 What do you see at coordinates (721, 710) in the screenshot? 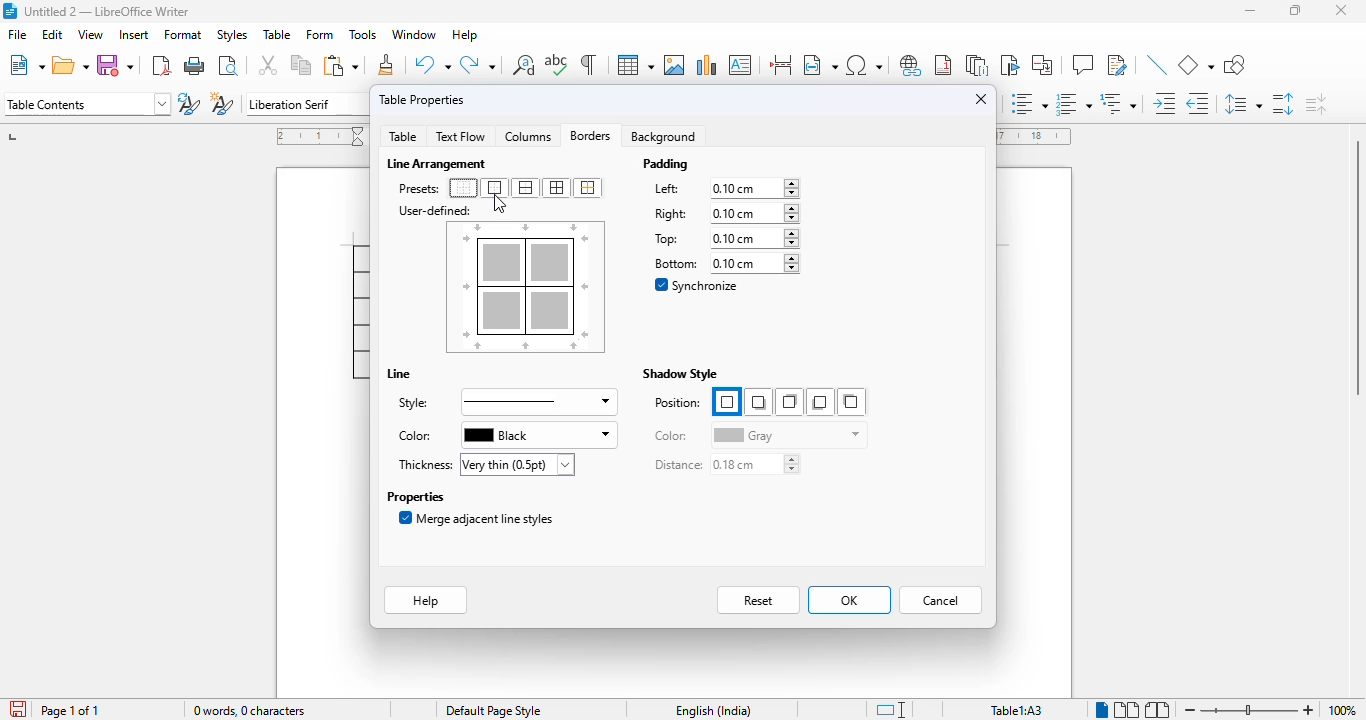
I see `English (India)` at bounding box center [721, 710].